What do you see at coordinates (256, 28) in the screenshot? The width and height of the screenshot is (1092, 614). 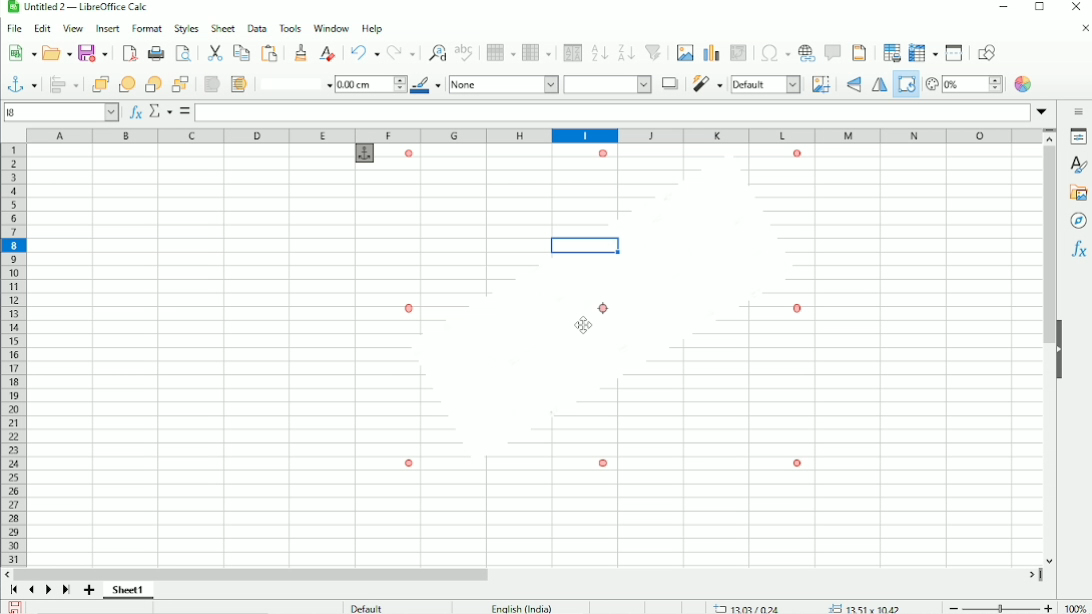 I see `Data` at bounding box center [256, 28].